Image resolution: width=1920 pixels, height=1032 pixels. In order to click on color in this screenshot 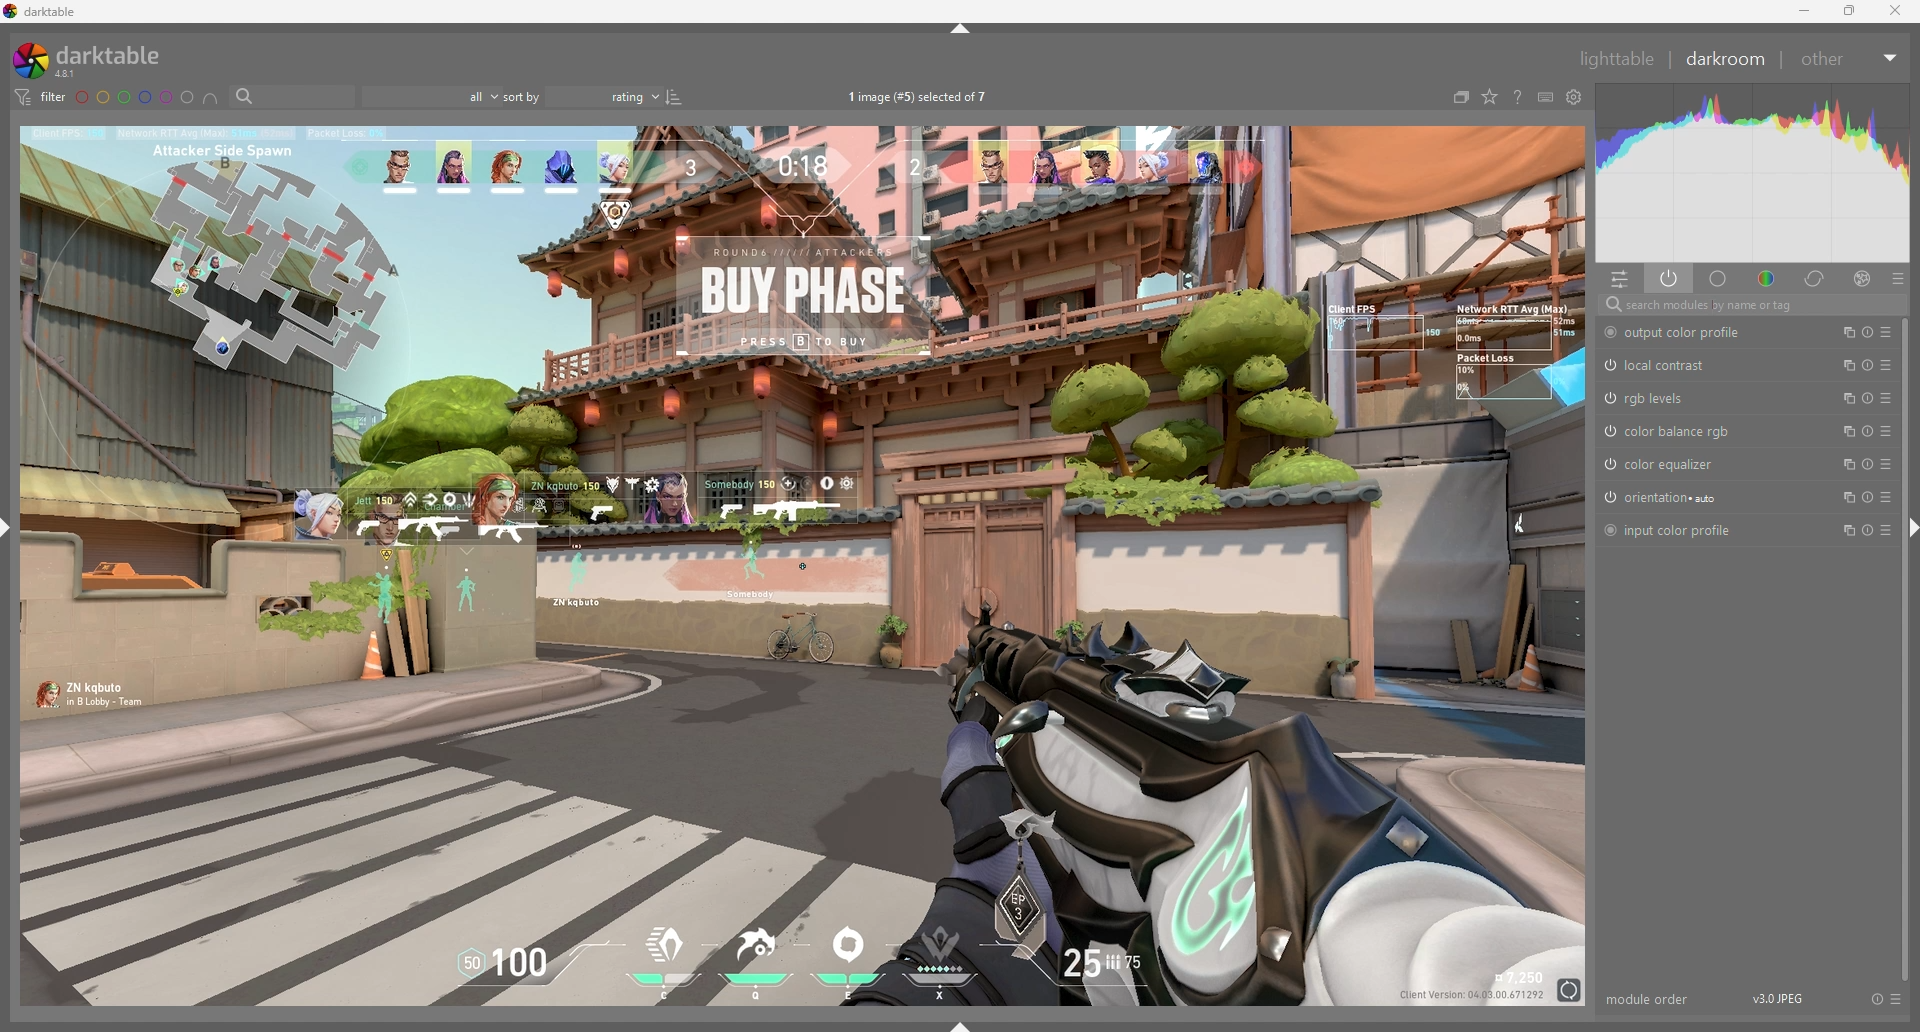, I will do `click(1769, 277)`.